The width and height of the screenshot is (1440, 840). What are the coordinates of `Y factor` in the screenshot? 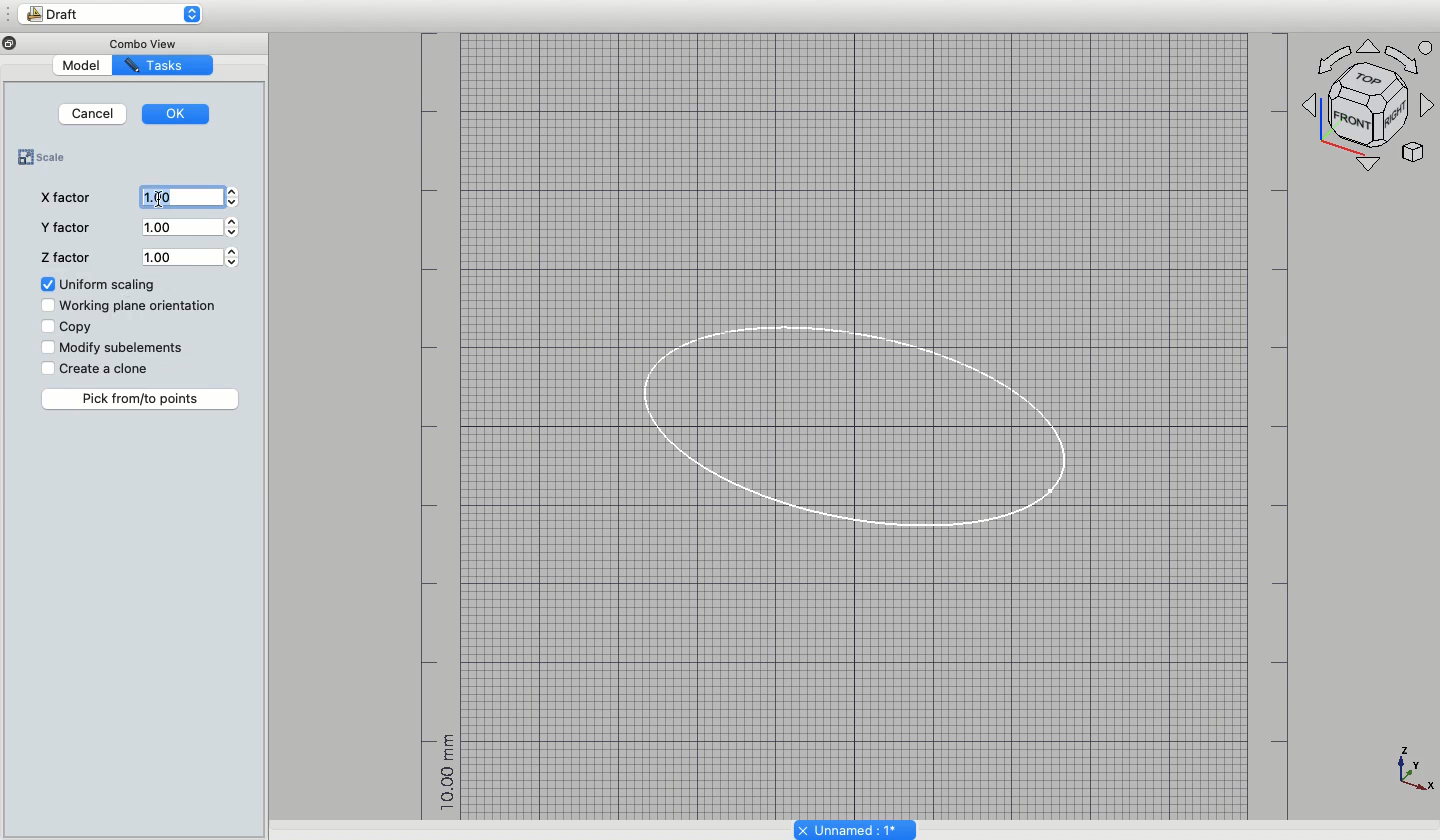 It's located at (64, 227).